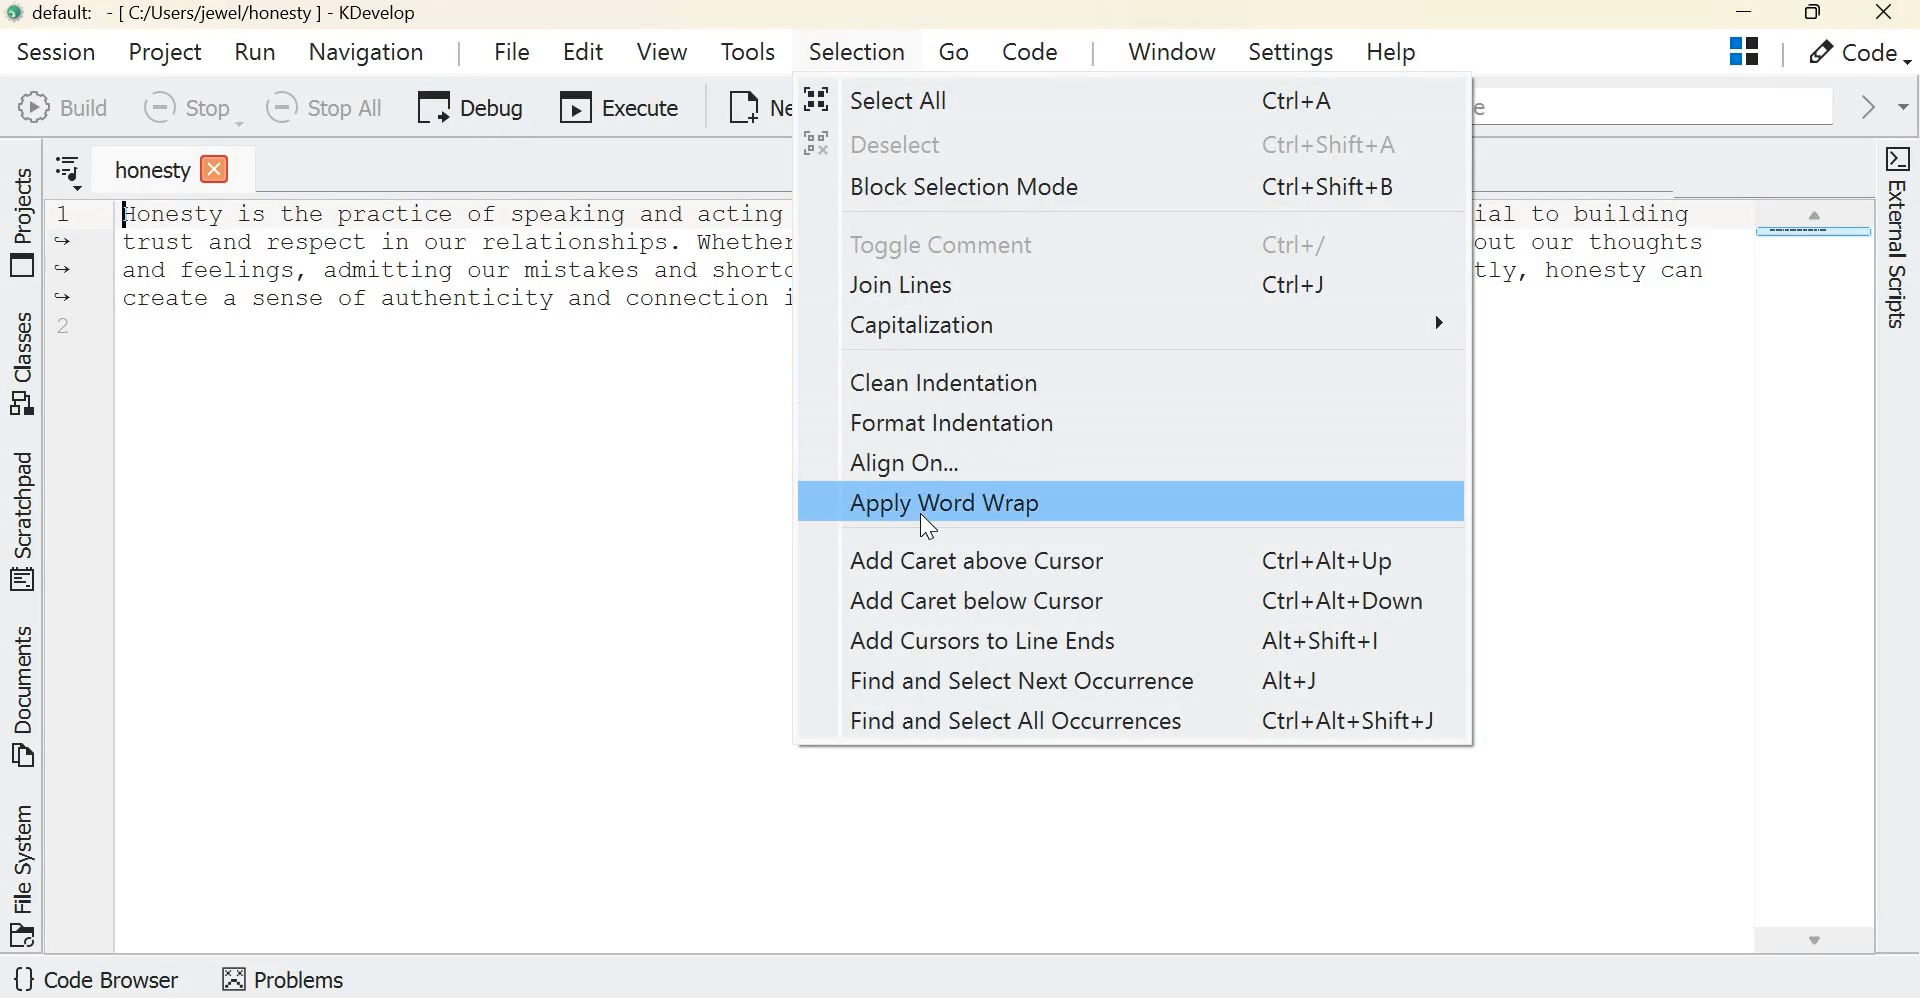  Describe the element at coordinates (1148, 325) in the screenshot. I see `Capitalization` at that location.